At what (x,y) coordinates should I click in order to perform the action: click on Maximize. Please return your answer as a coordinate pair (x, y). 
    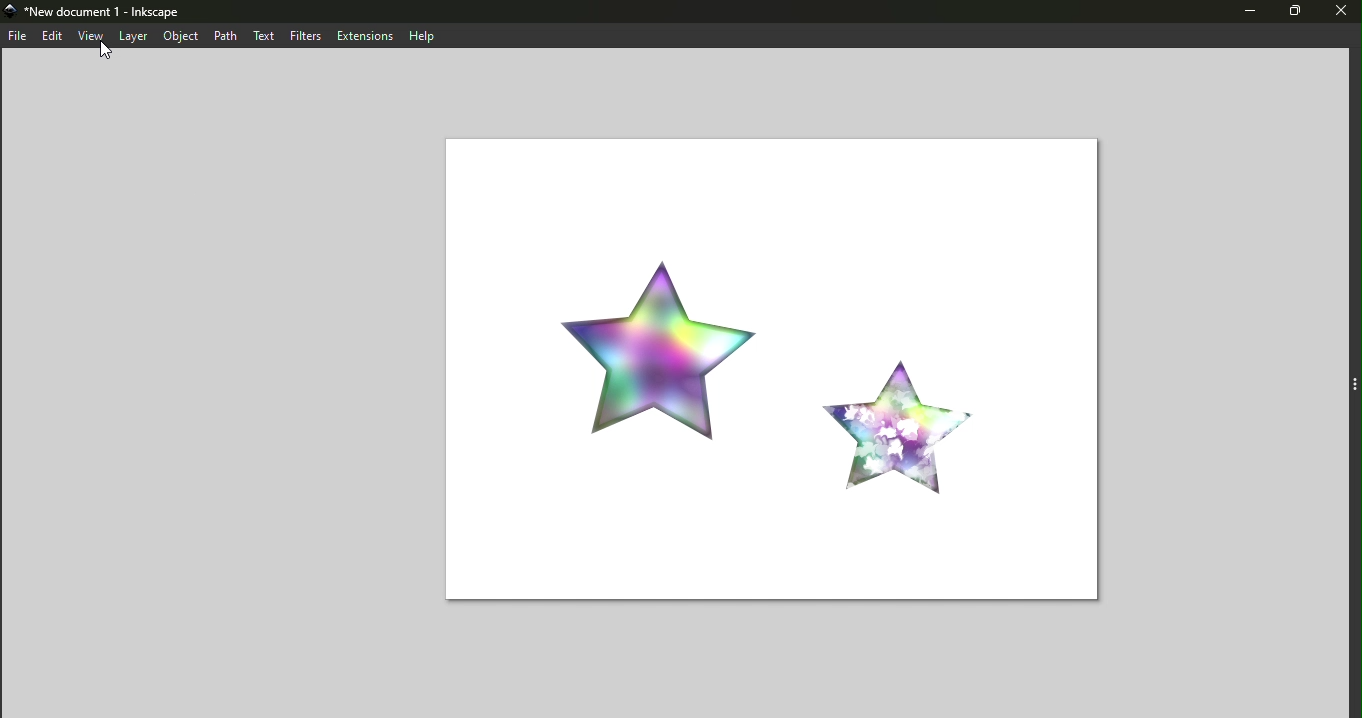
    Looking at the image, I should click on (1292, 13).